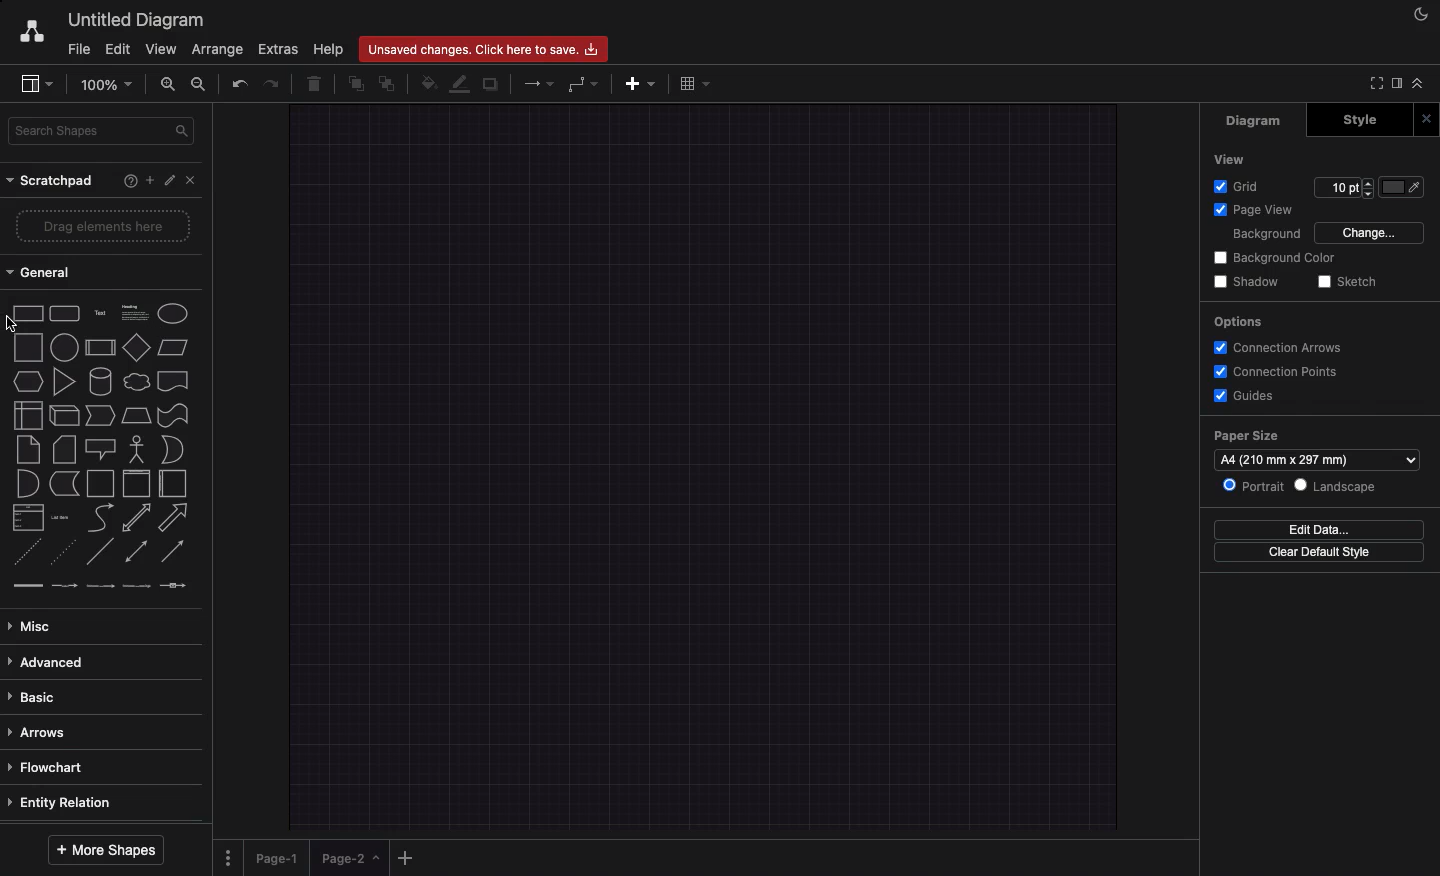 The width and height of the screenshot is (1440, 876). What do you see at coordinates (1249, 484) in the screenshot?
I see `Portrait ` at bounding box center [1249, 484].